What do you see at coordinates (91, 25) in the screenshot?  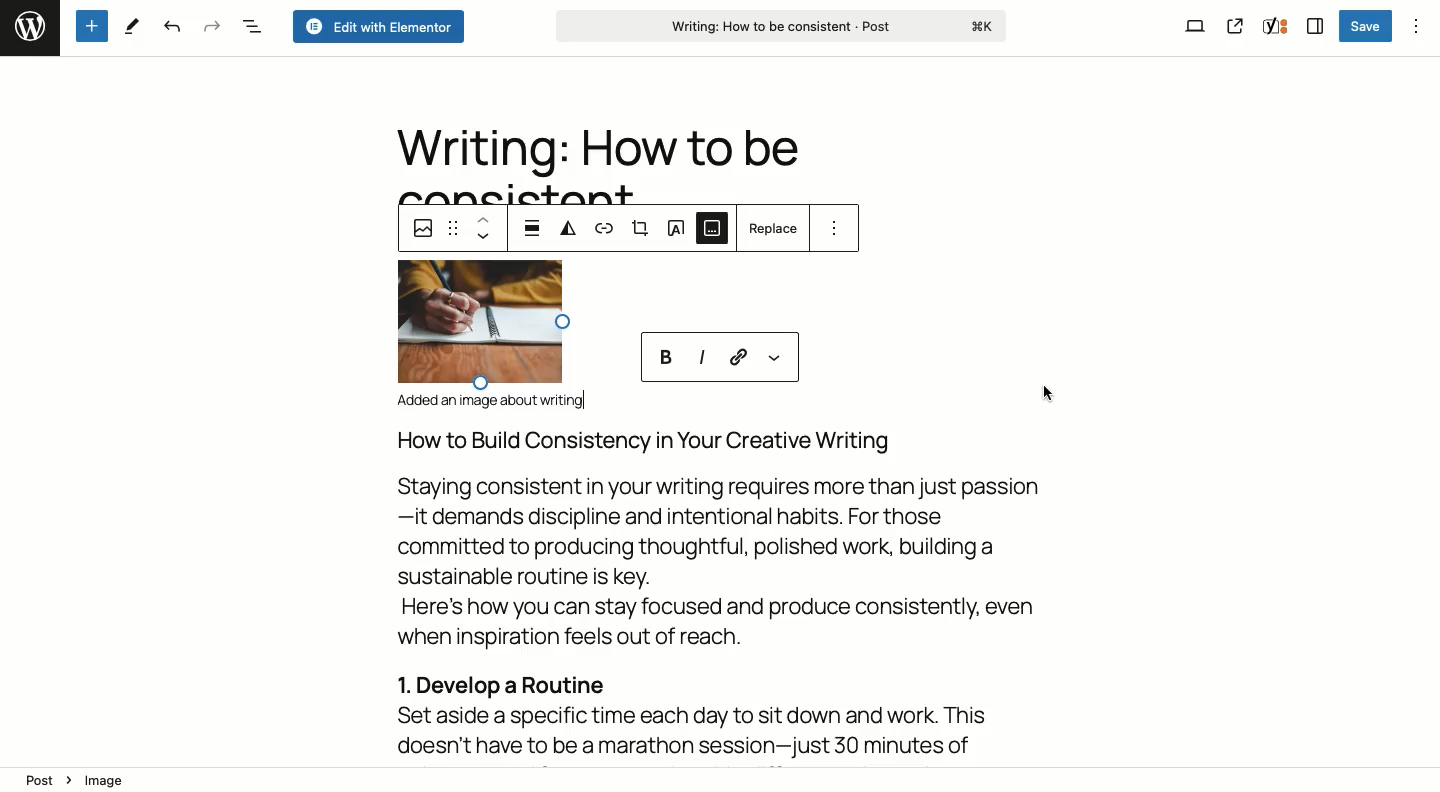 I see `Add new block` at bounding box center [91, 25].